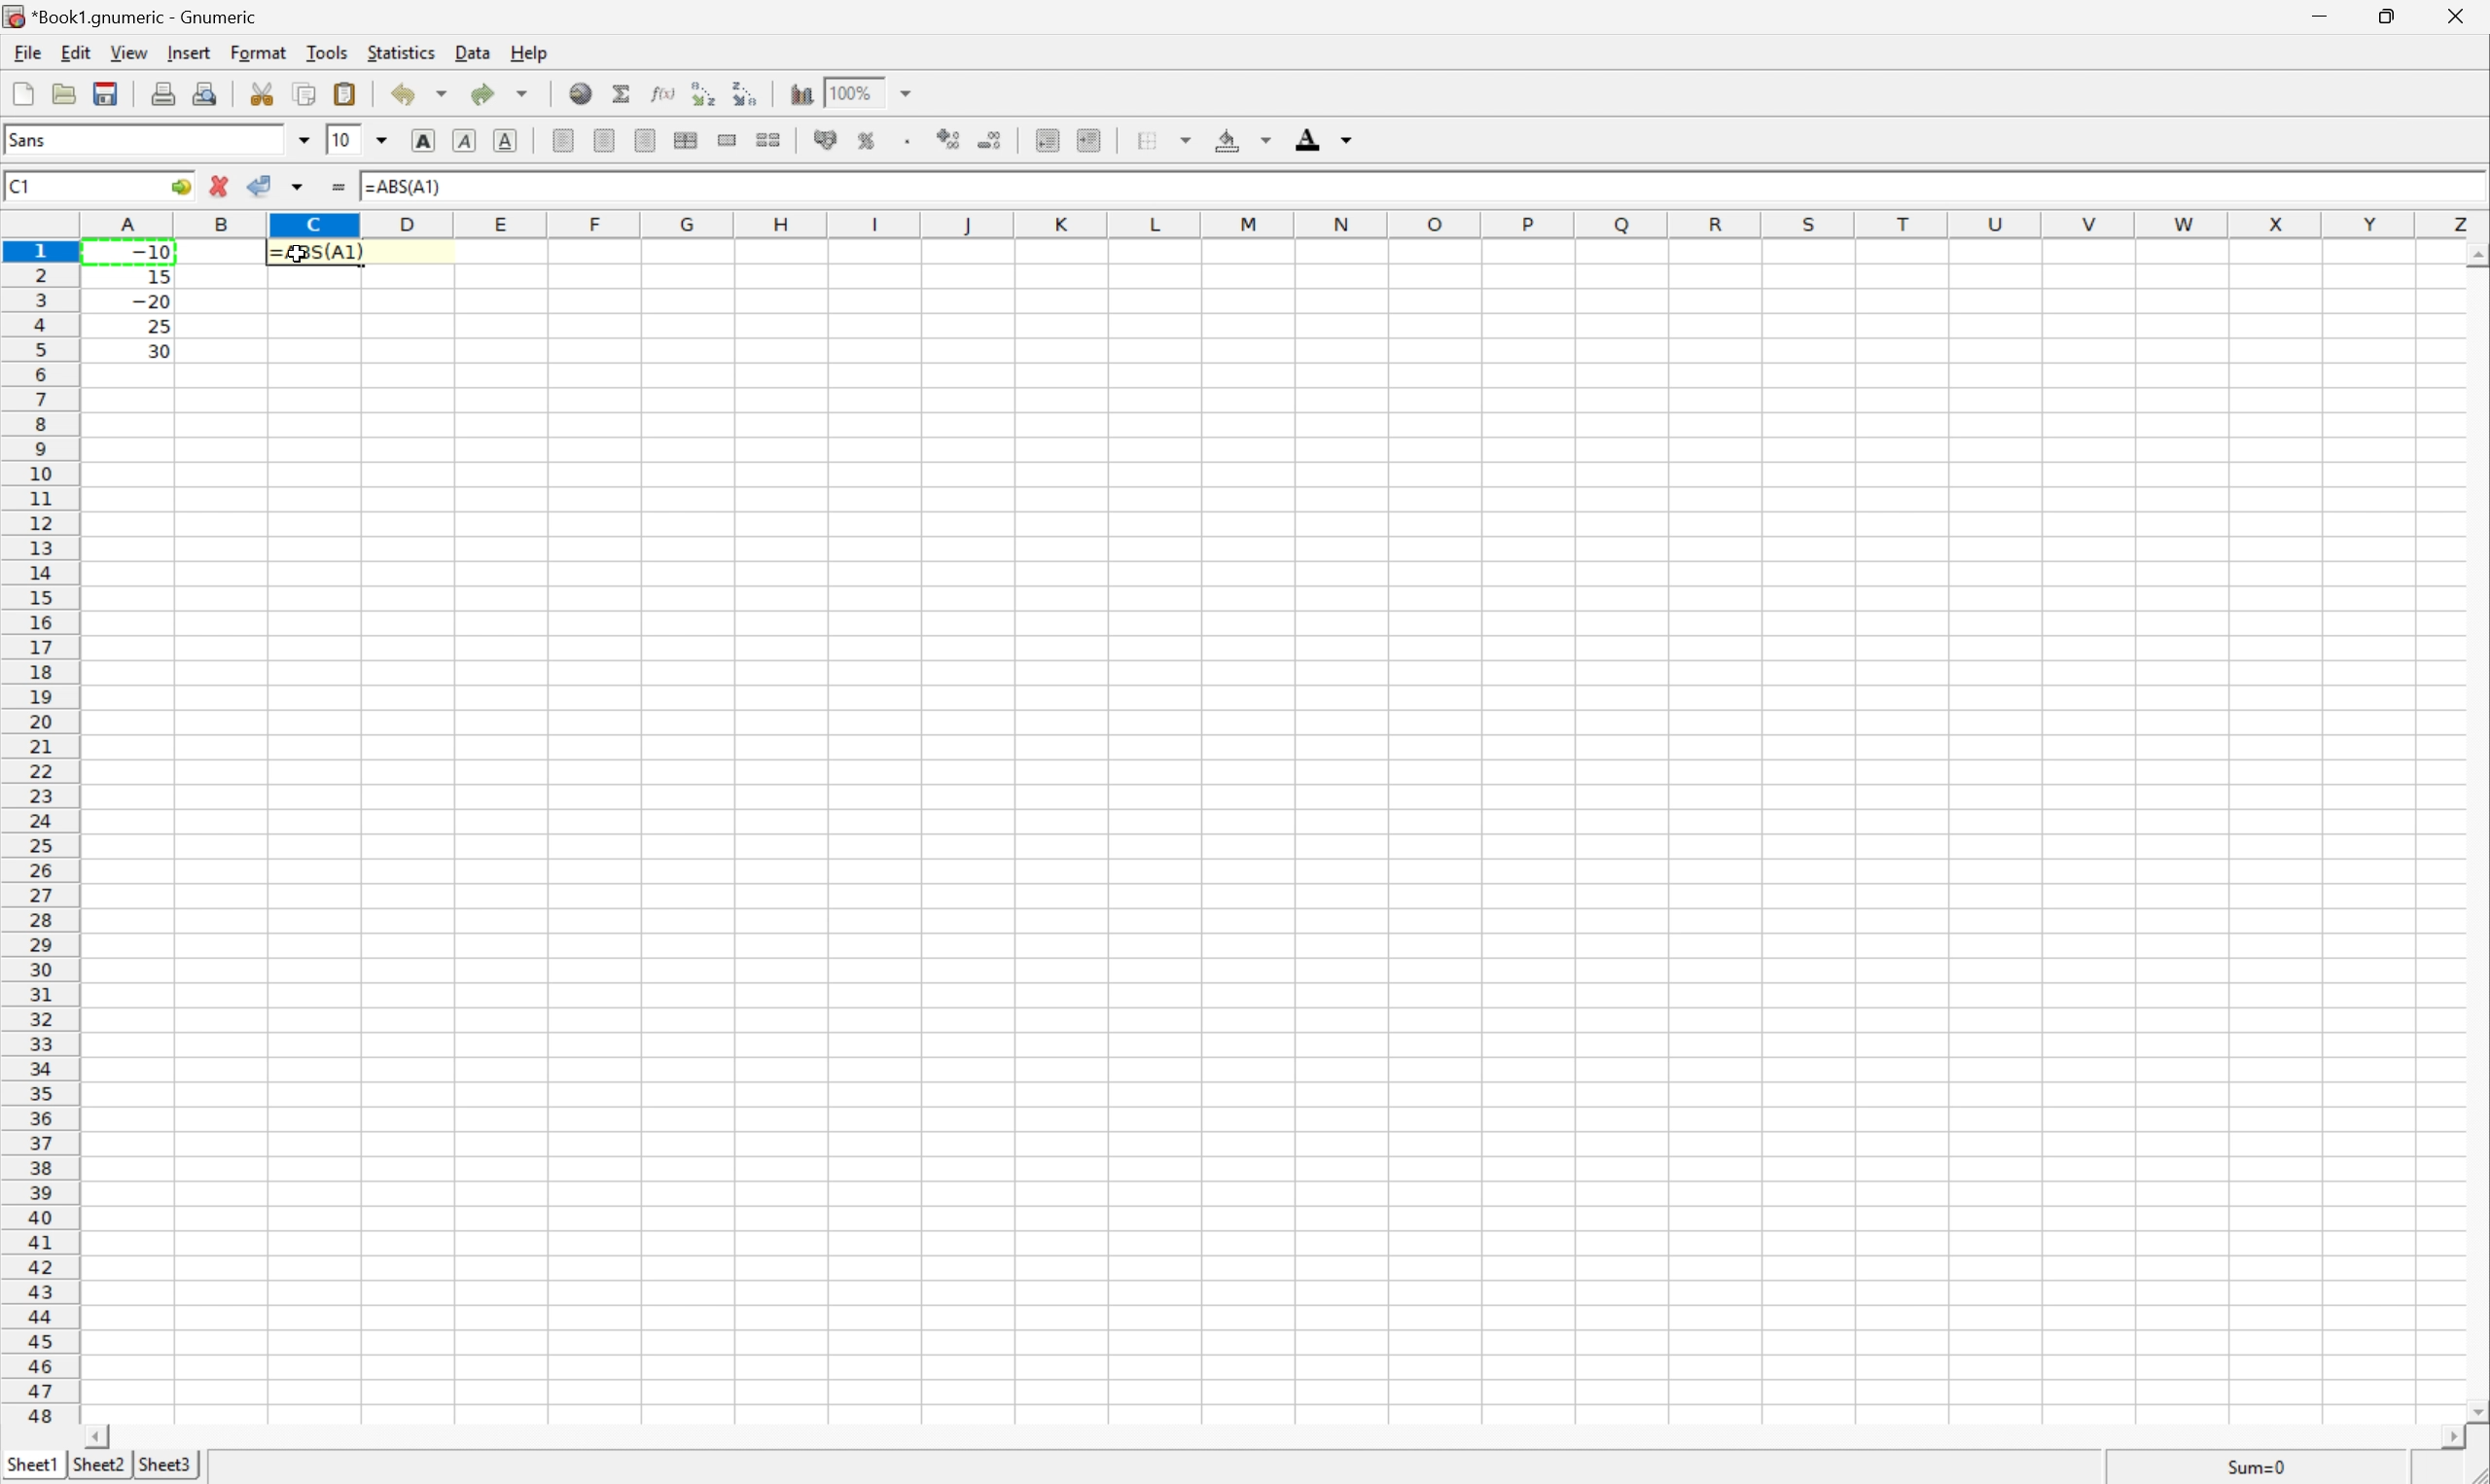 This screenshot has height=1484, width=2490. Describe the element at coordinates (1265, 141) in the screenshot. I see `Drop Down` at that location.